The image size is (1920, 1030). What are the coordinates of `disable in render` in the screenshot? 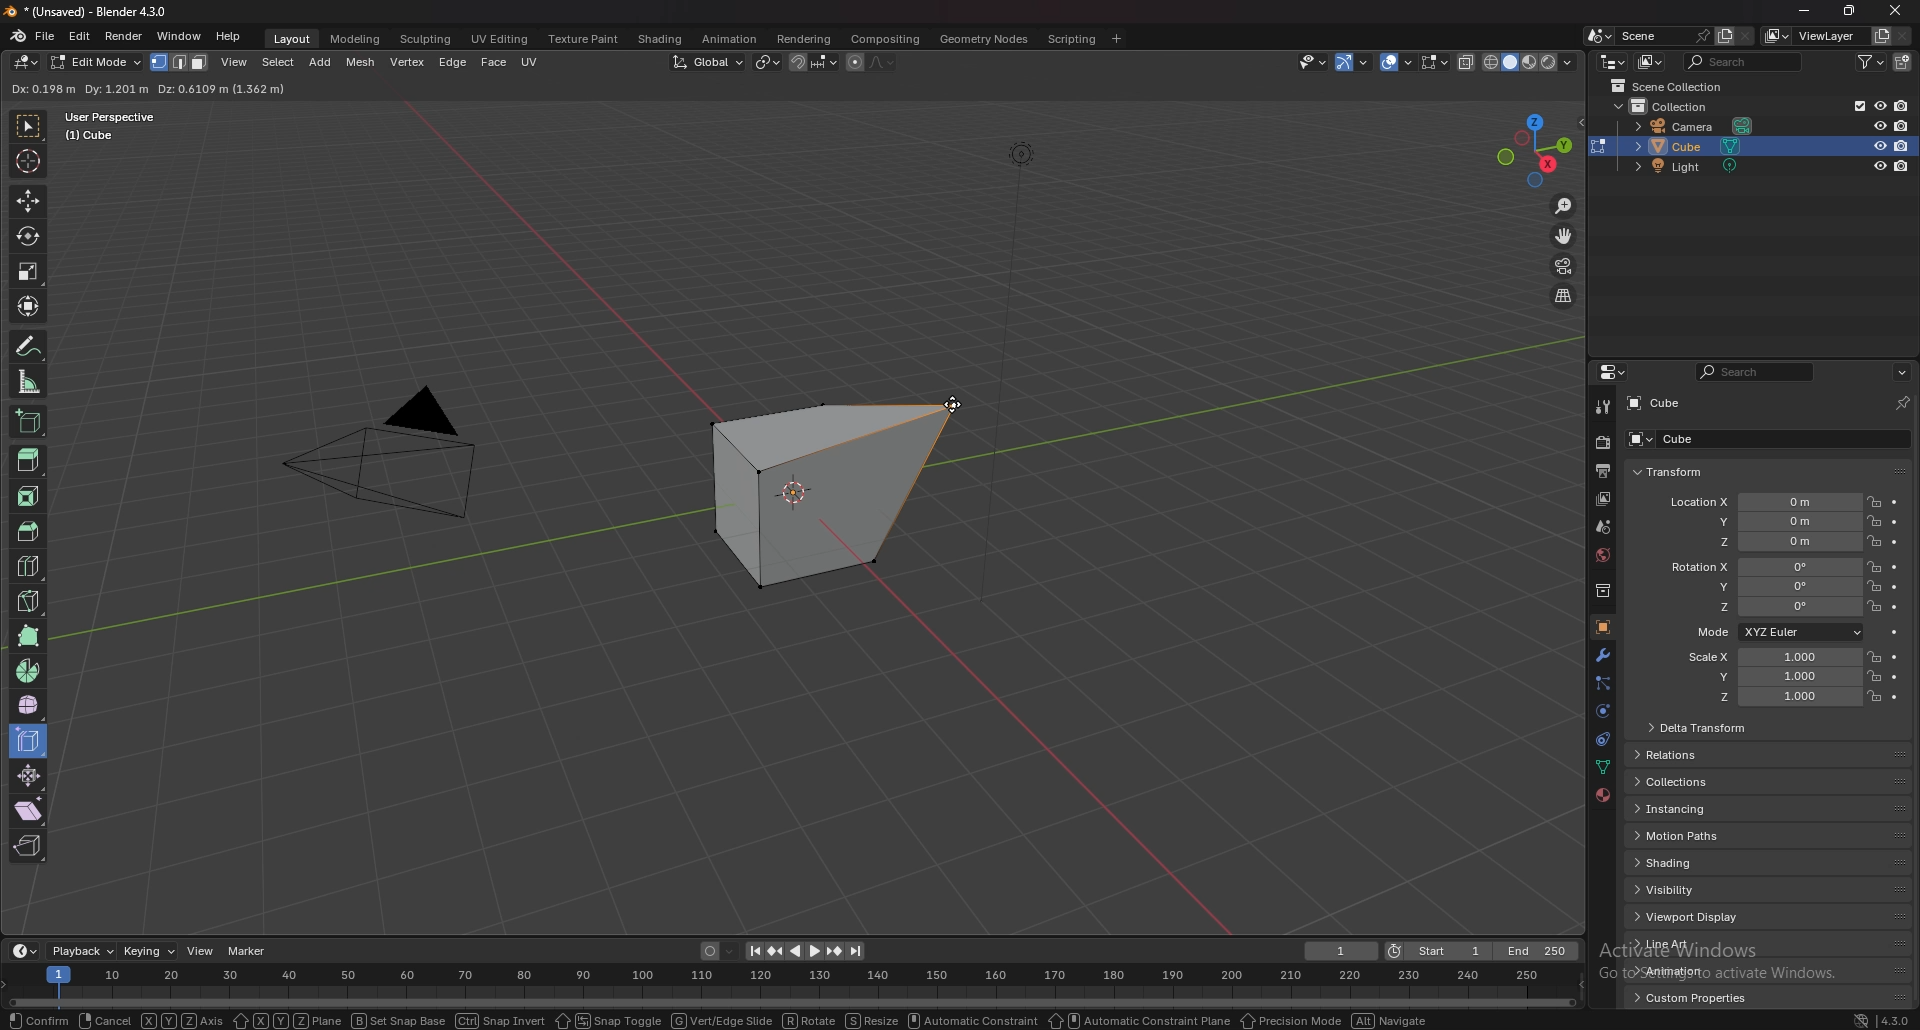 It's located at (1902, 106).